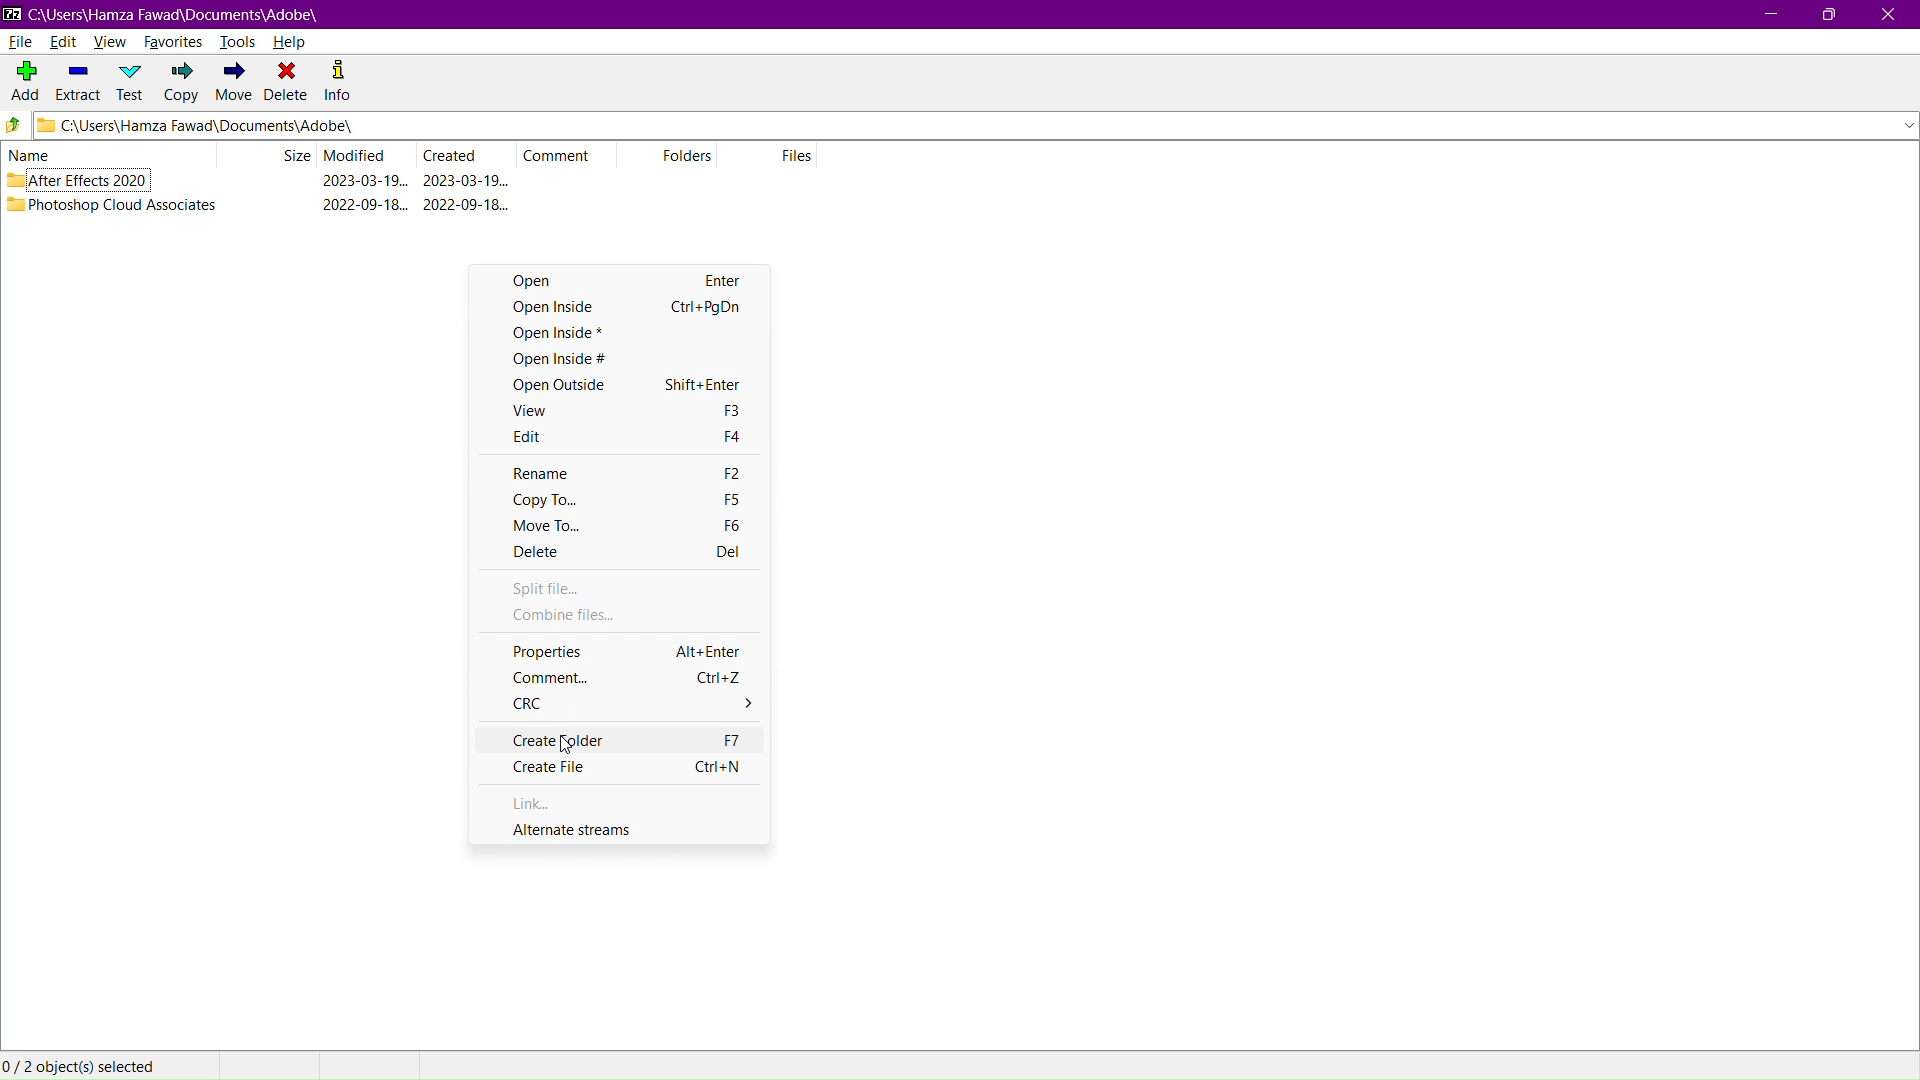 This screenshot has height=1080, width=1920. Describe the element at coordinates (365, 156) in the screenshot. I see `Modified` at that location.